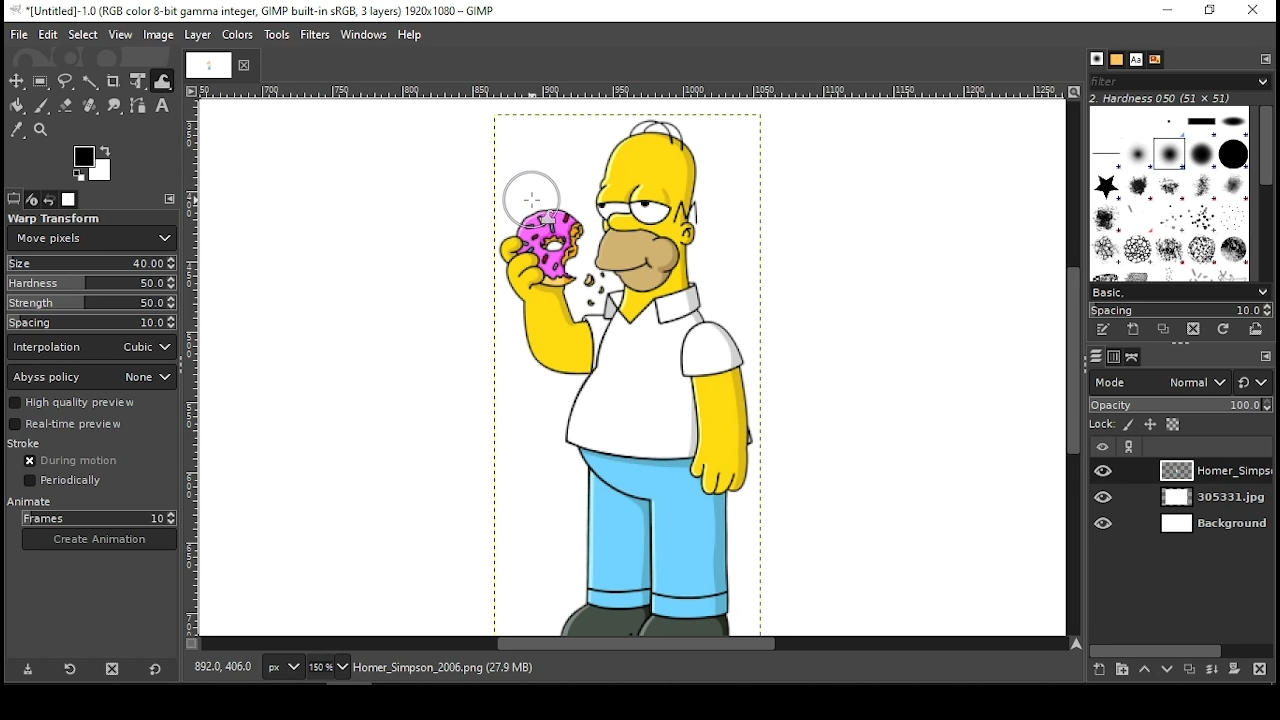  Describe the element at coordinates (36, 444) in the screenshot. I see `stroke` at that location.